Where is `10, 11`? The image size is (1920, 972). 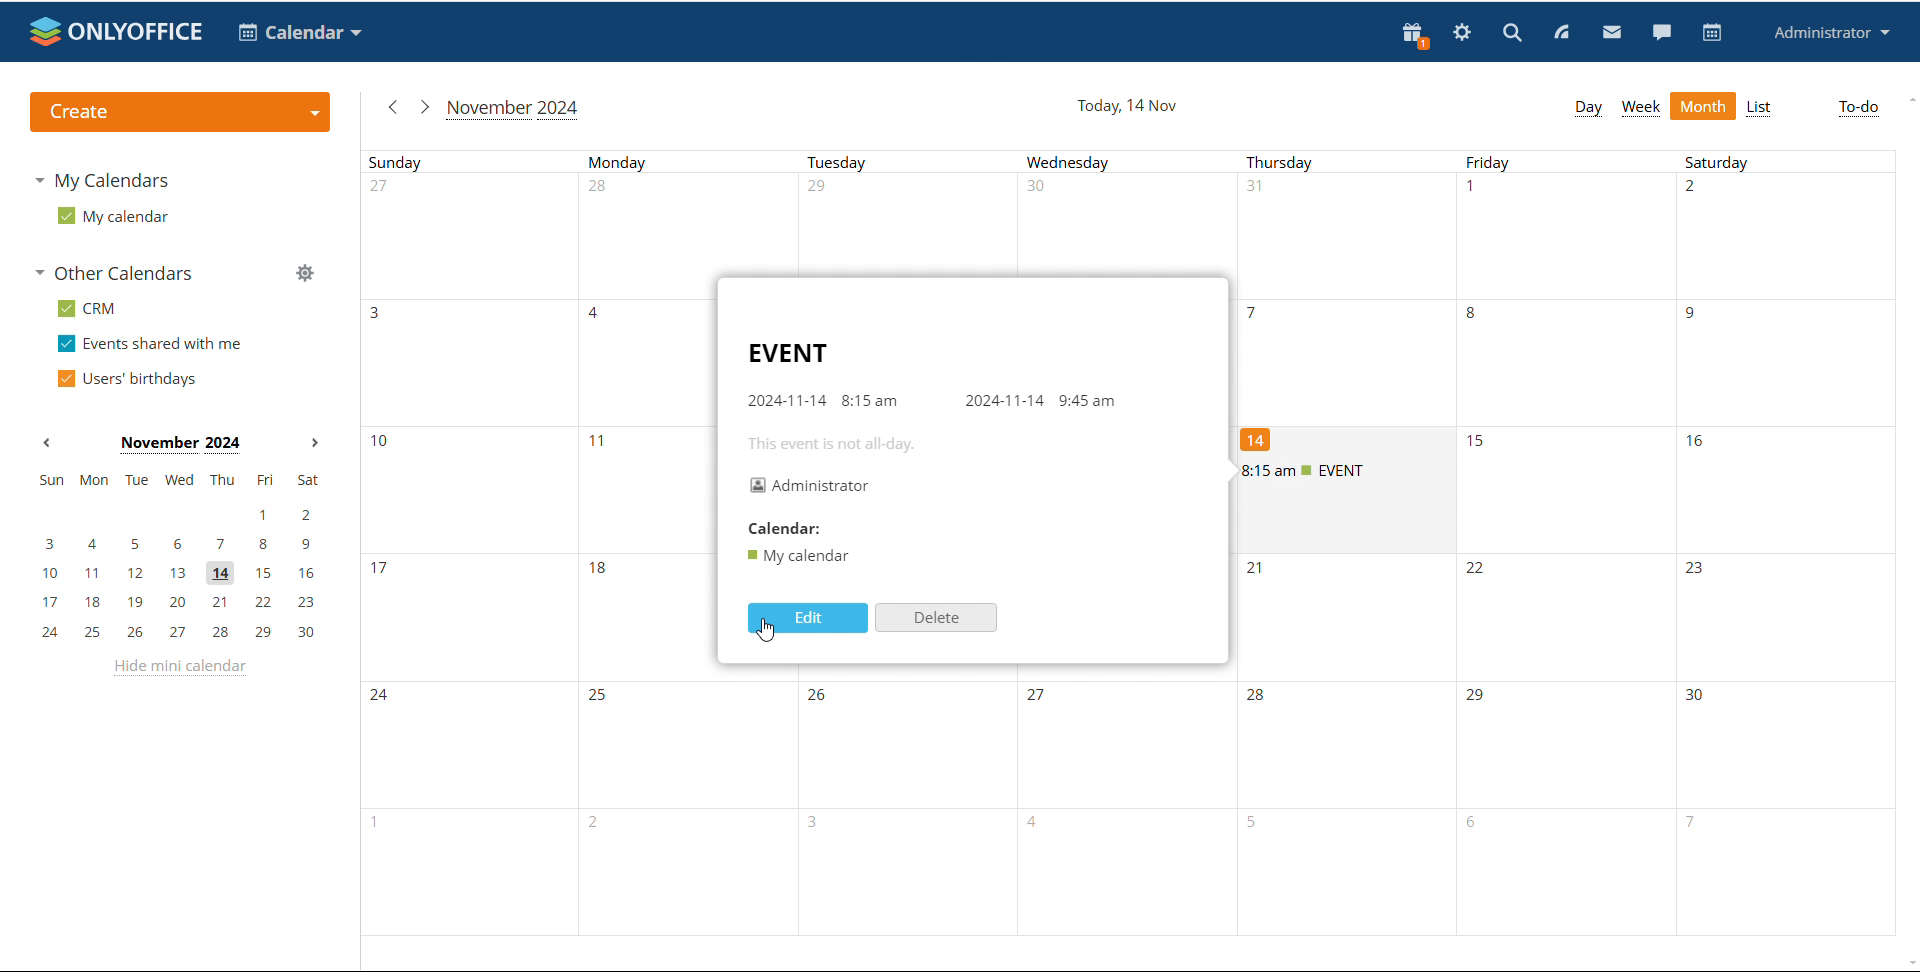 10, 11 is located at coordinates (533, 487).